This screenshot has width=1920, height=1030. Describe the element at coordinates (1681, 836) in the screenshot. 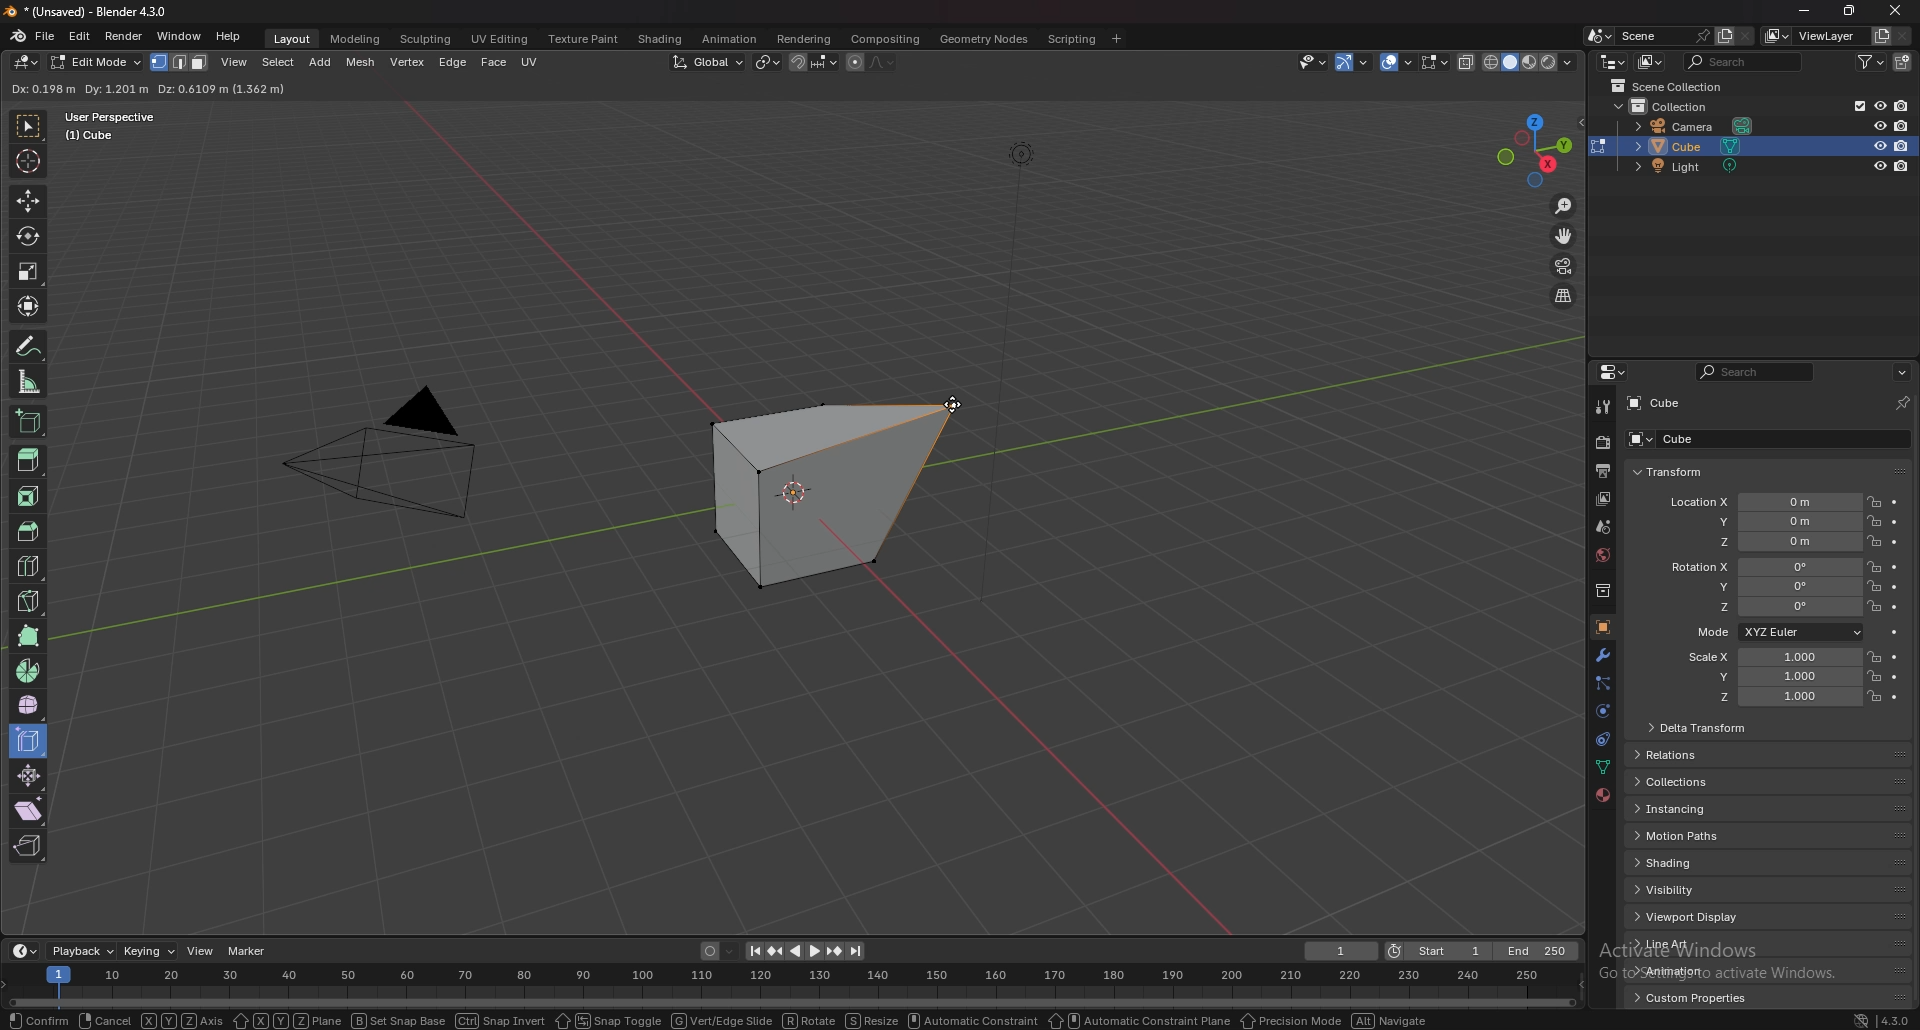

I see `motion paths` at that location.